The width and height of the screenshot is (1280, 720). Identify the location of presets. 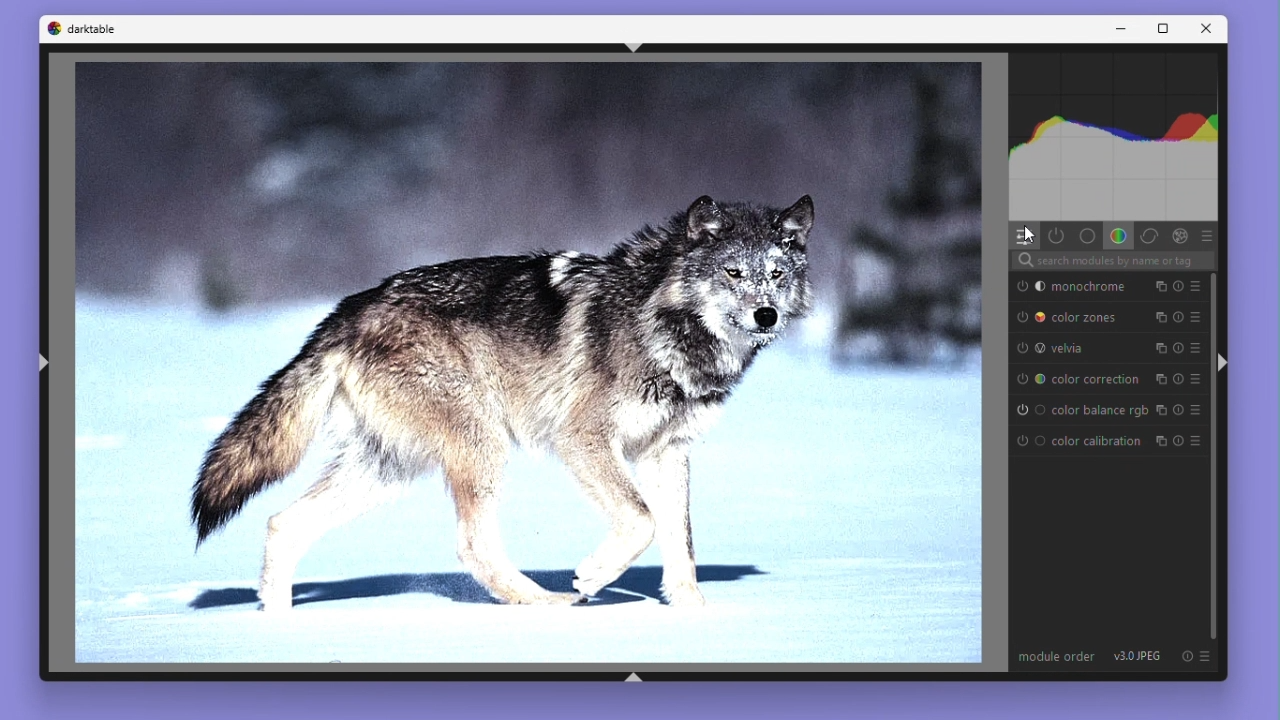
(1206, 235).